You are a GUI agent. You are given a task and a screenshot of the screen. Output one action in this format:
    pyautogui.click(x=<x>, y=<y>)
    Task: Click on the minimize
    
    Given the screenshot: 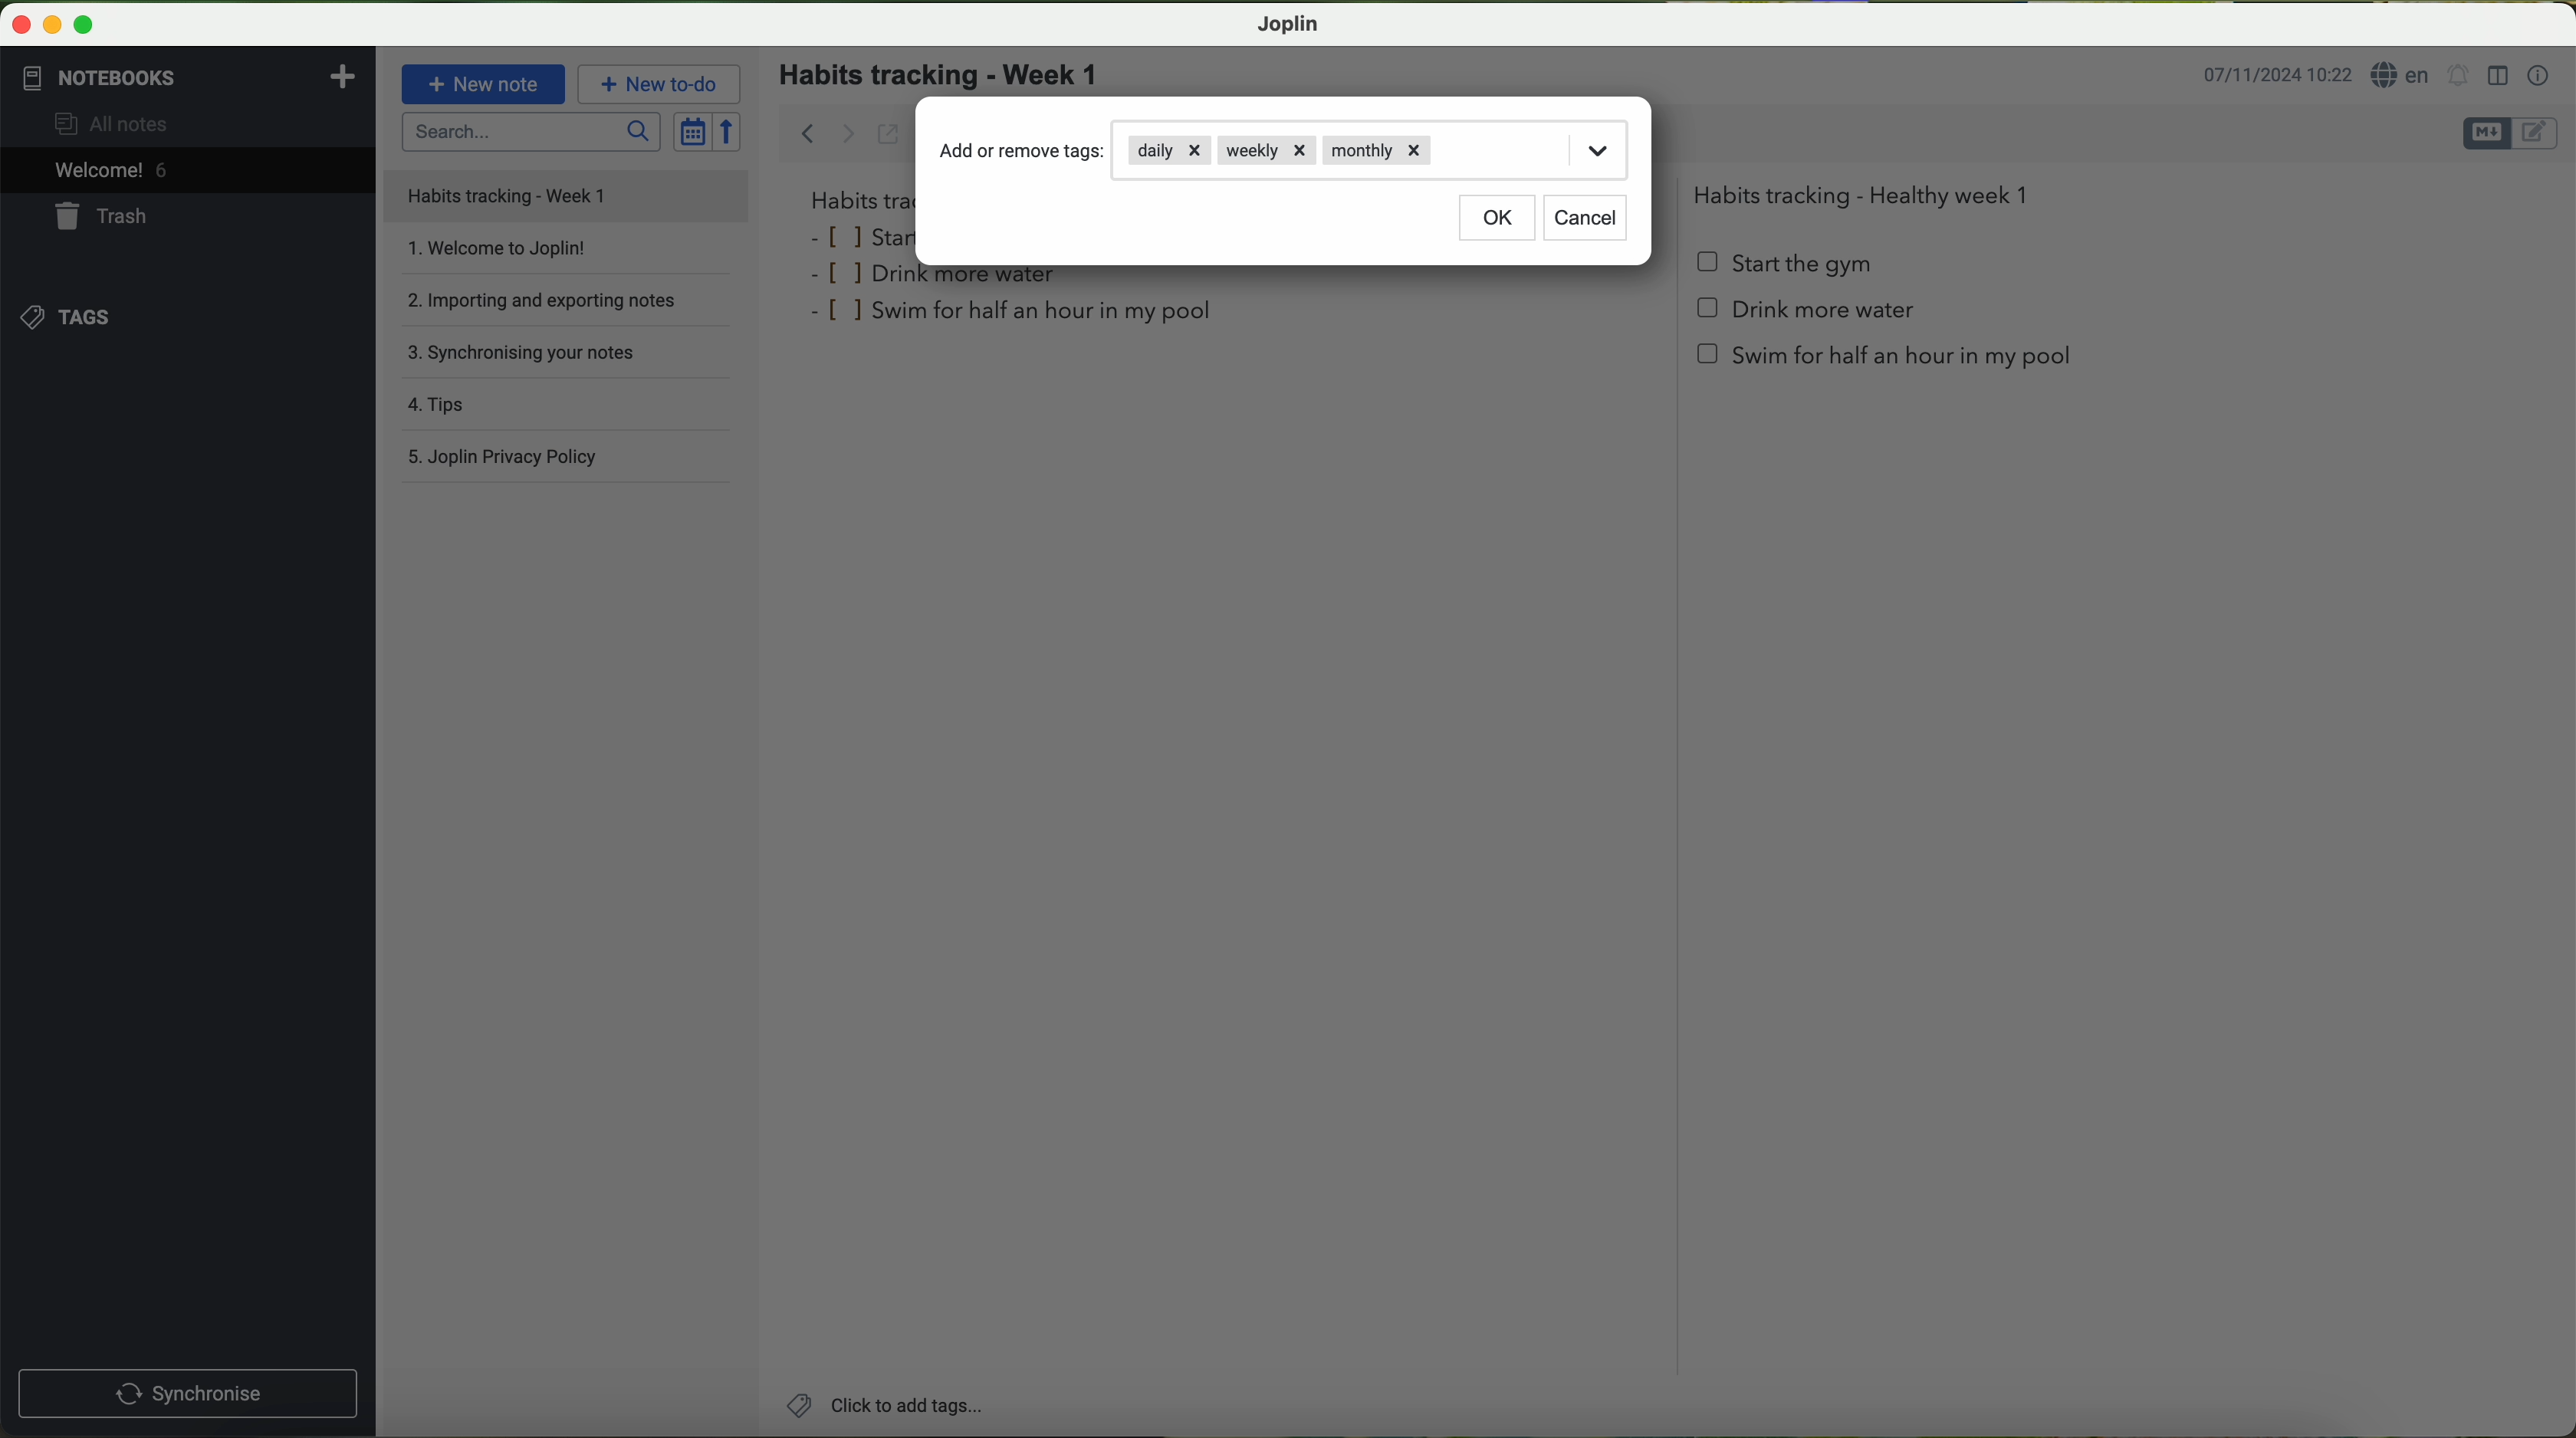 What is the action you would take?
    pyautogui.click(x=48, y=23)
    